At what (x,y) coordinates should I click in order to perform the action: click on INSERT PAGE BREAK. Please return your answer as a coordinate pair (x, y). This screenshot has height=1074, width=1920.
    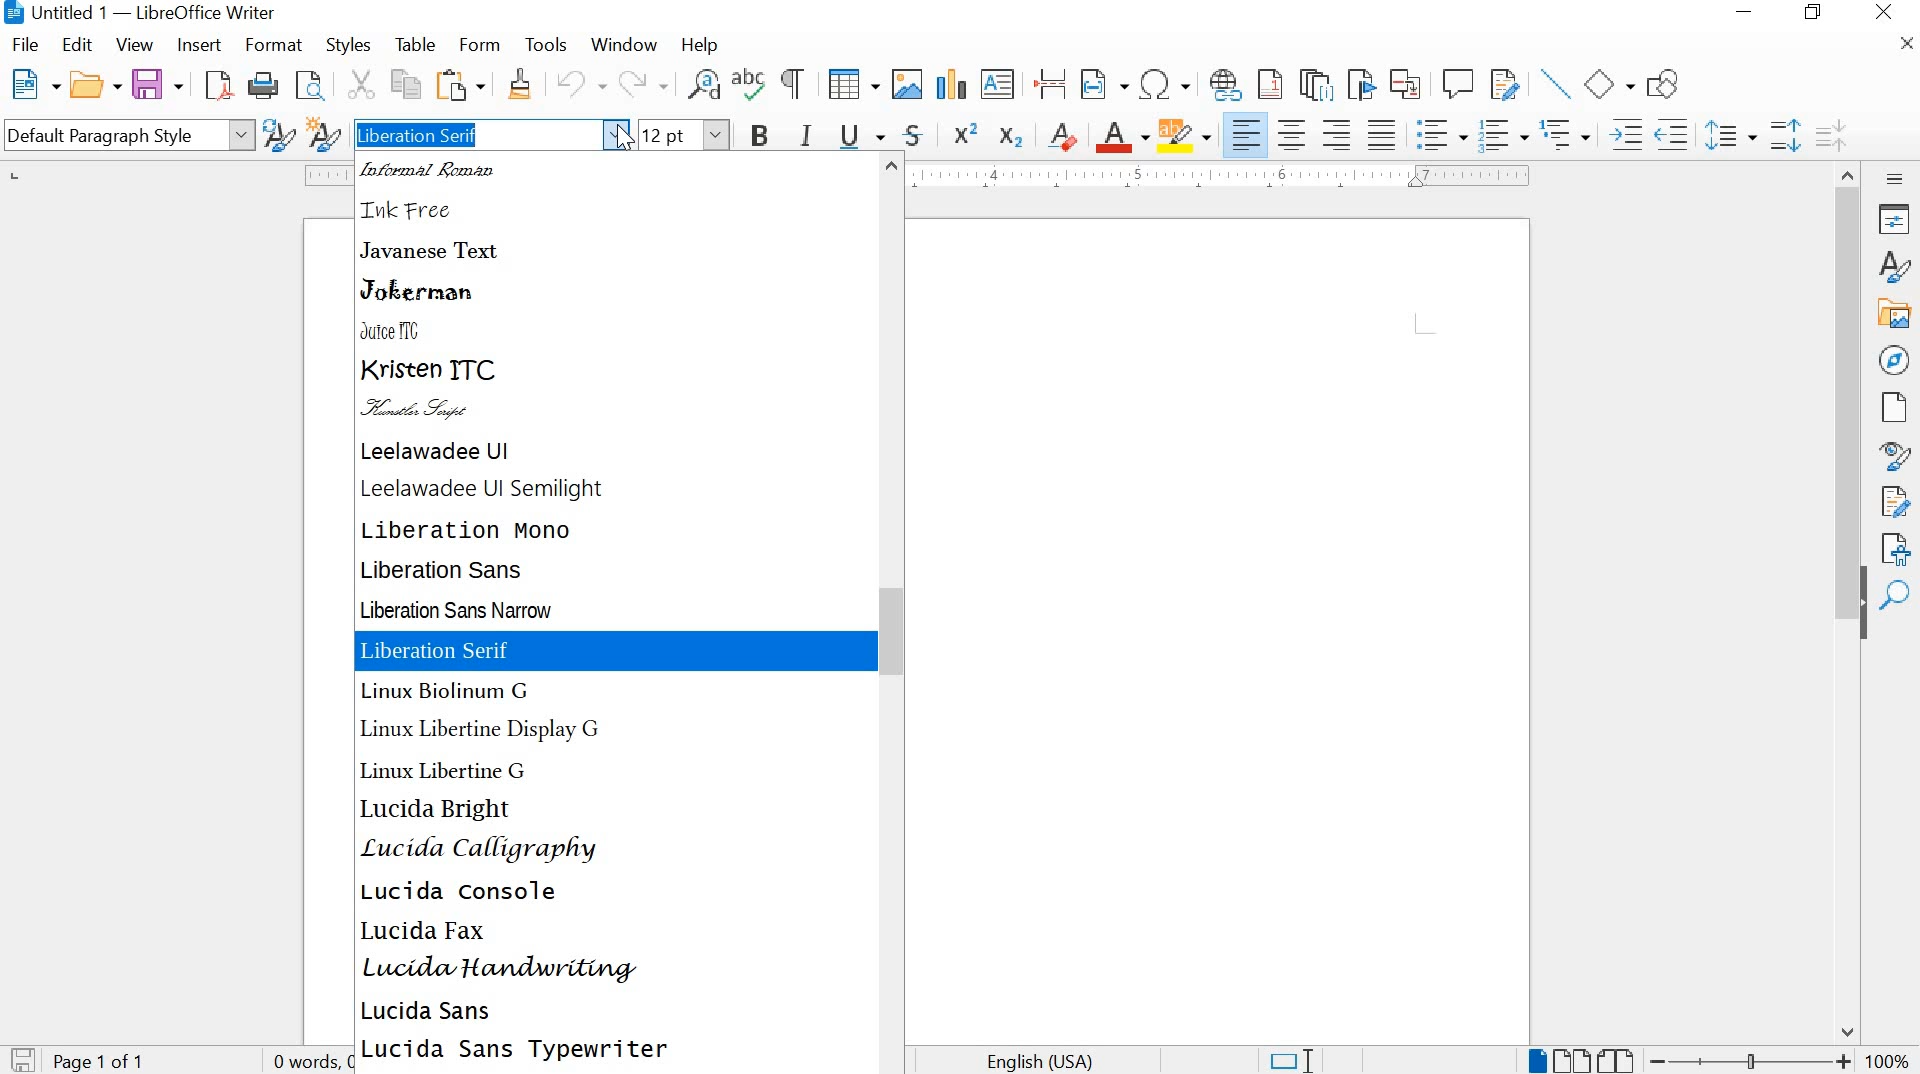
    Looking at the image, I should click on (1052, 84).